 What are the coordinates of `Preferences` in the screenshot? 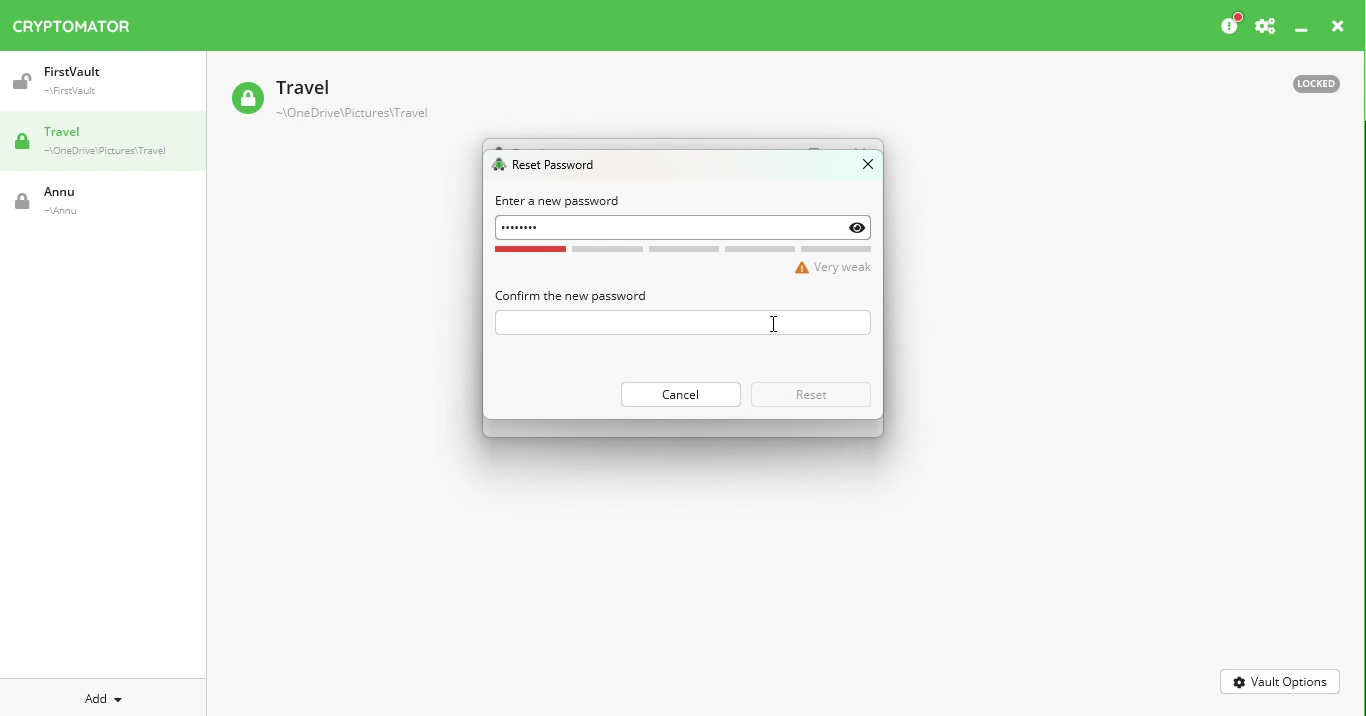 It's located at (1265, 27).